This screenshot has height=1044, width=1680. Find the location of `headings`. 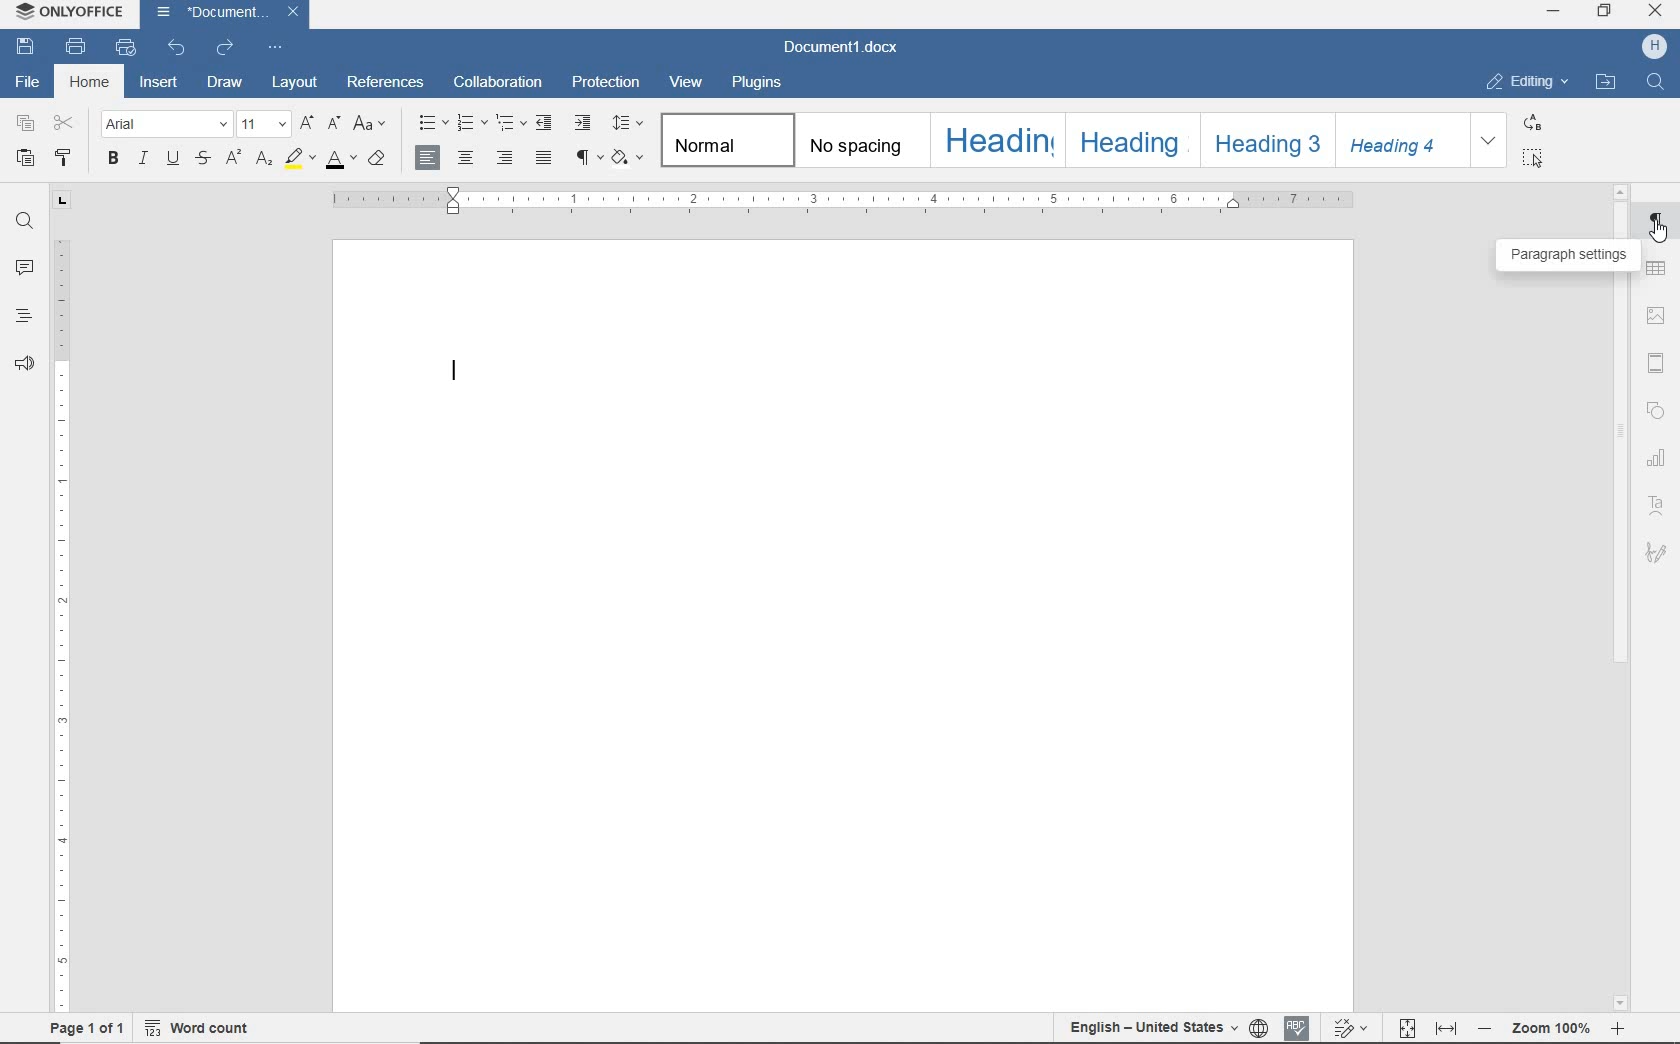

headings is located at coordinates (23, 315).